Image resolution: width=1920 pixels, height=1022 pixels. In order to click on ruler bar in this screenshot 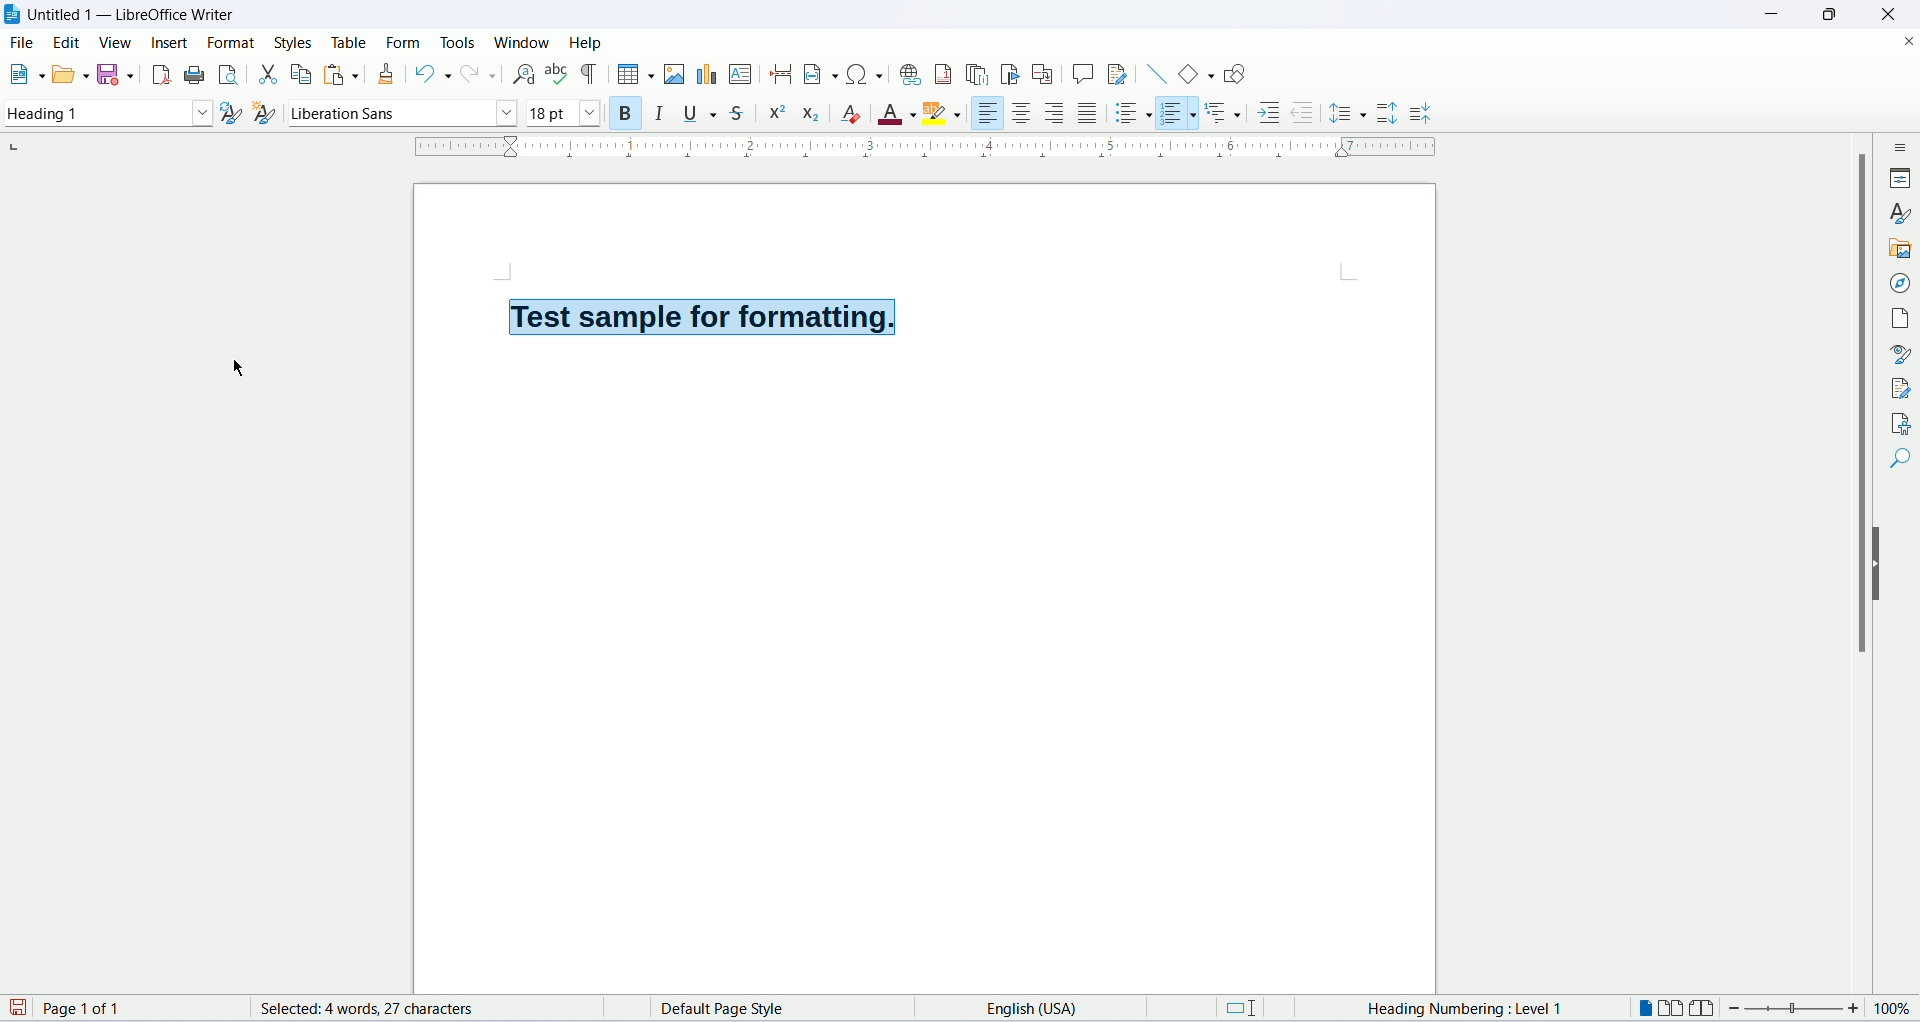, I will do `click(929, 151)`.